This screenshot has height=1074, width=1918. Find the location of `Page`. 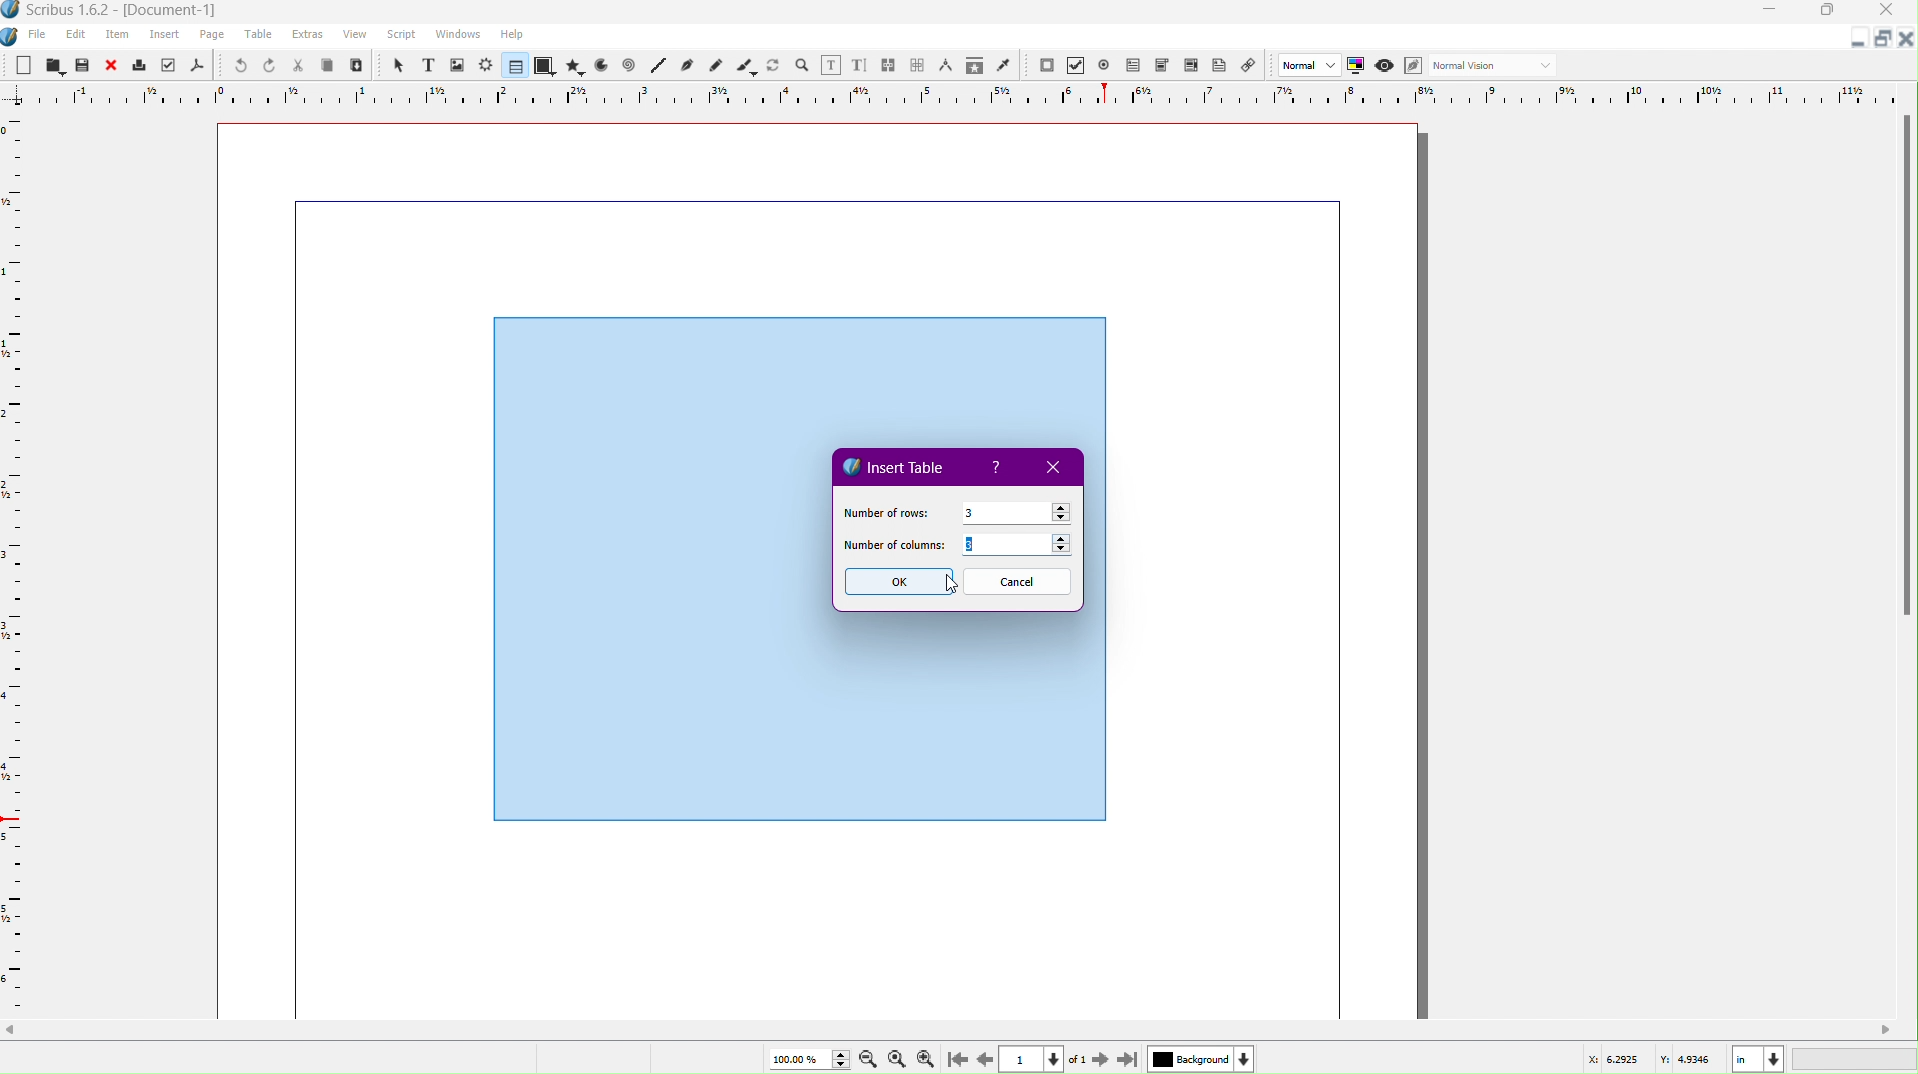

Page is located at coordinates (213, 35).